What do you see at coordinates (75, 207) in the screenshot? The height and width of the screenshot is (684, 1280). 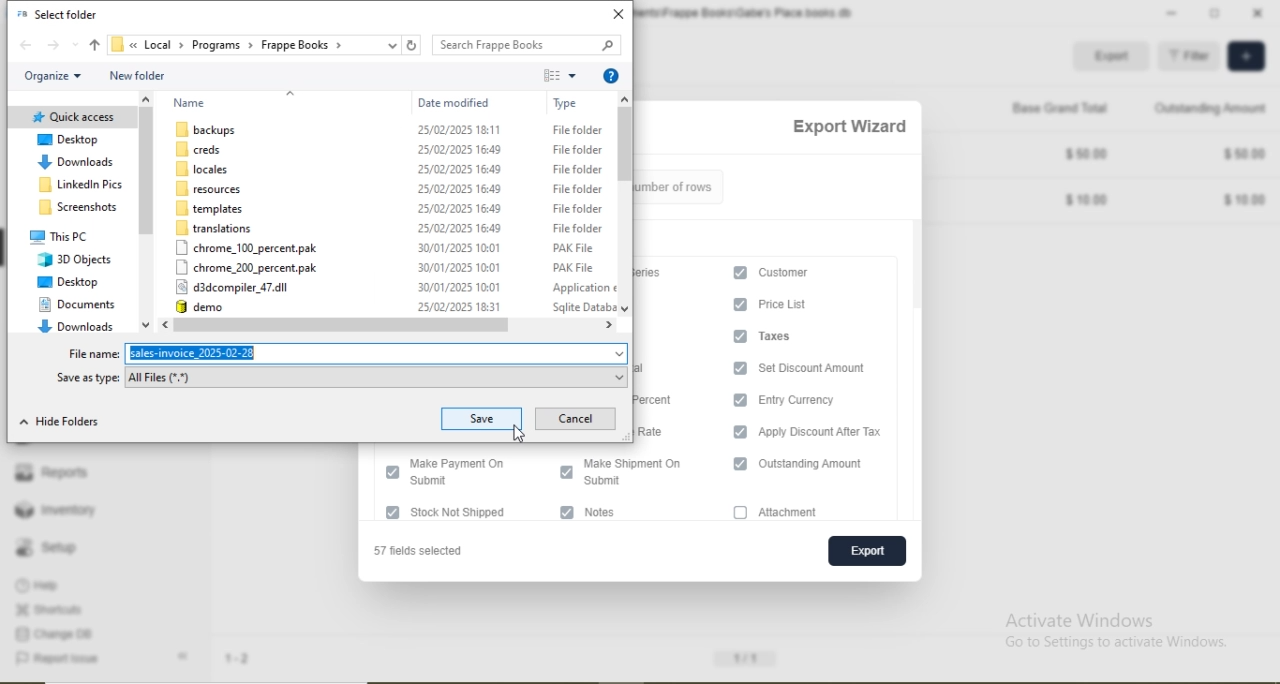 I see `Screenshots` at bounding box center [75, 207].